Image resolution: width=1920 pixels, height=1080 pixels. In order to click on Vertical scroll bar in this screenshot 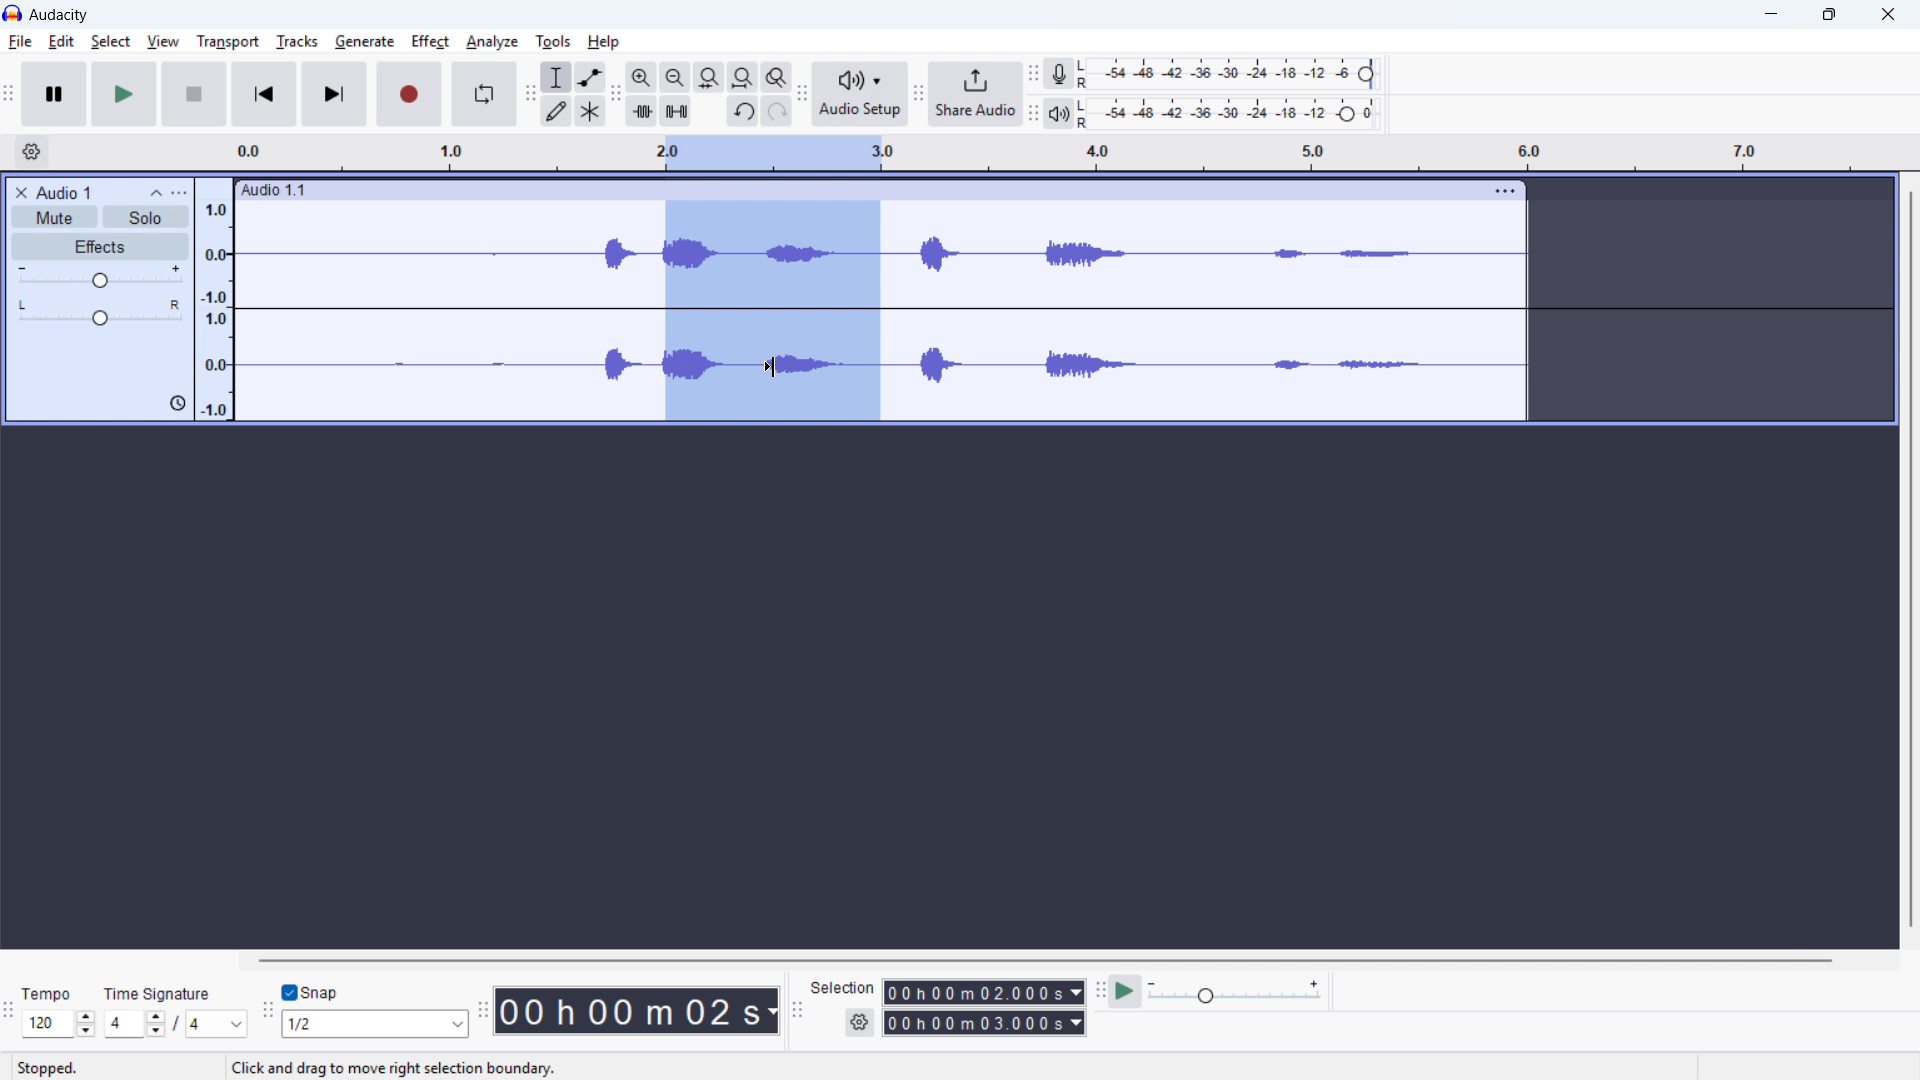, I will do `click(1912, 561)`.